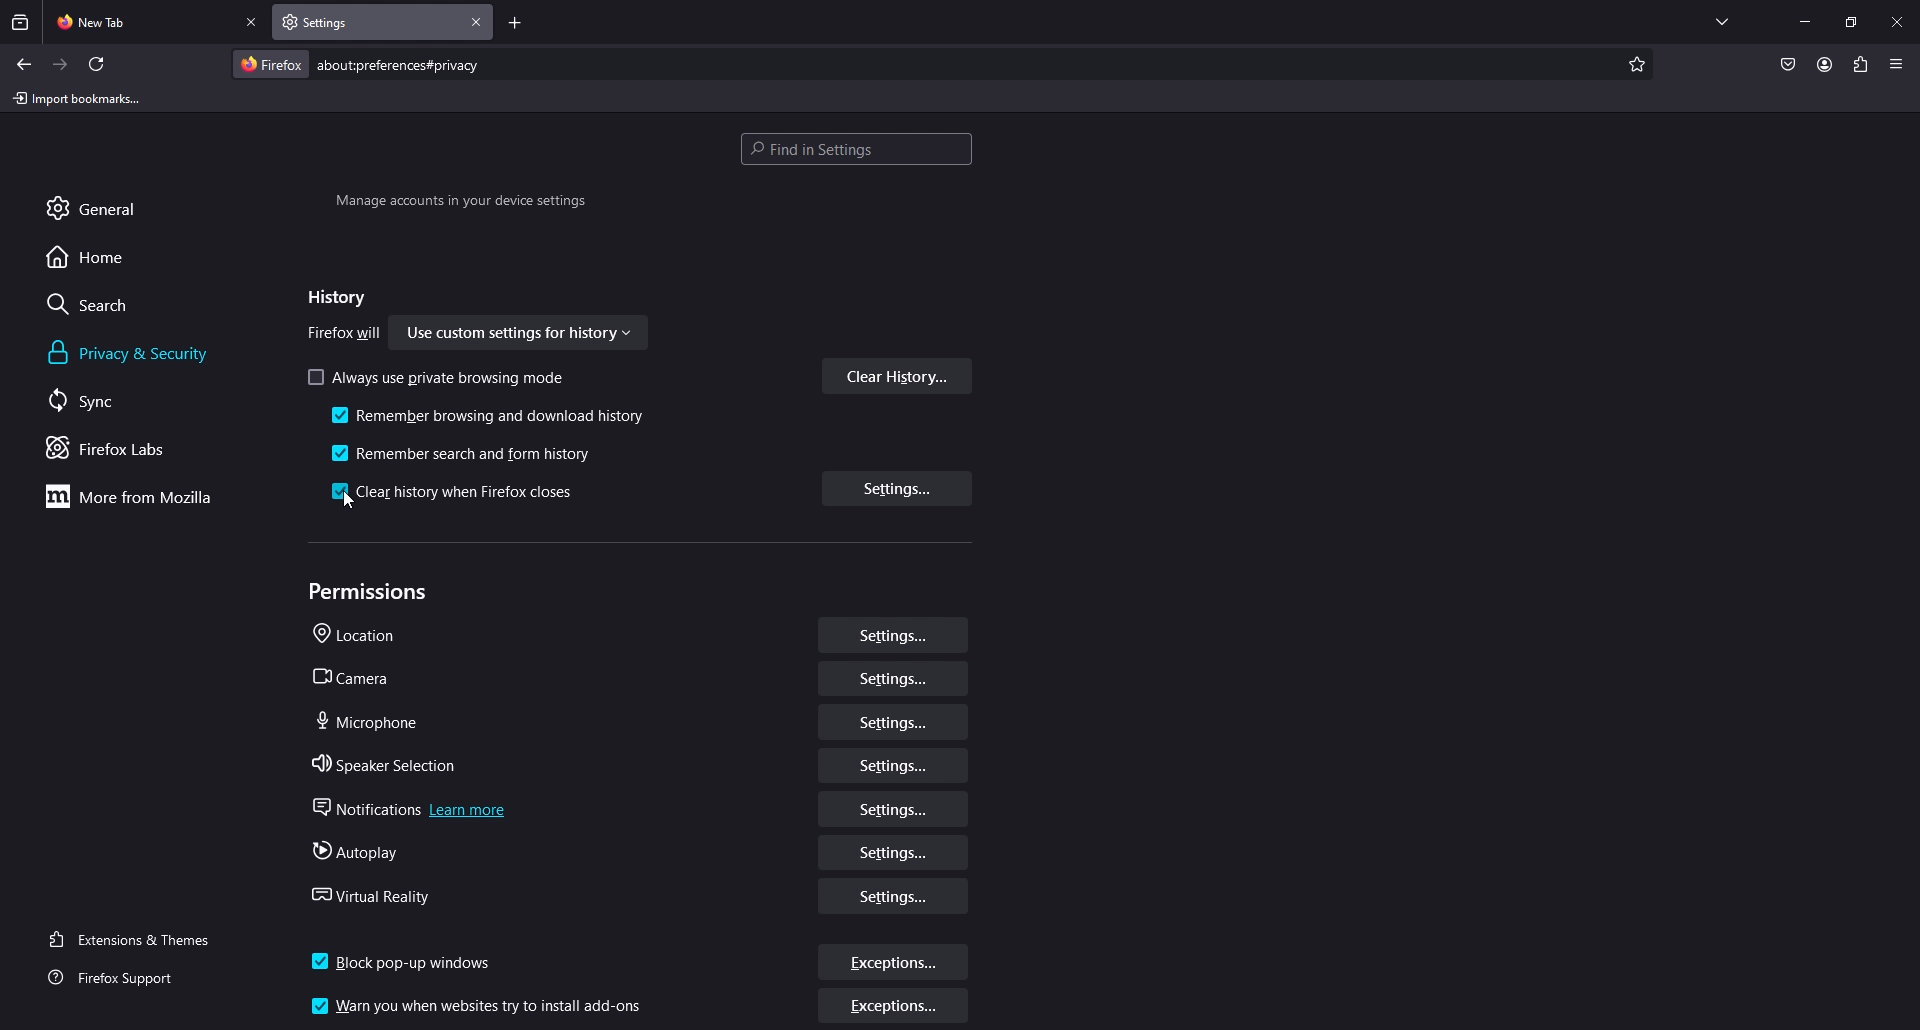 The width and height of the screenshot is (1920, 1030). What do you see at coordinates (363, 635) in the screenshot?
I see `location` at bounding box center [363, 635].